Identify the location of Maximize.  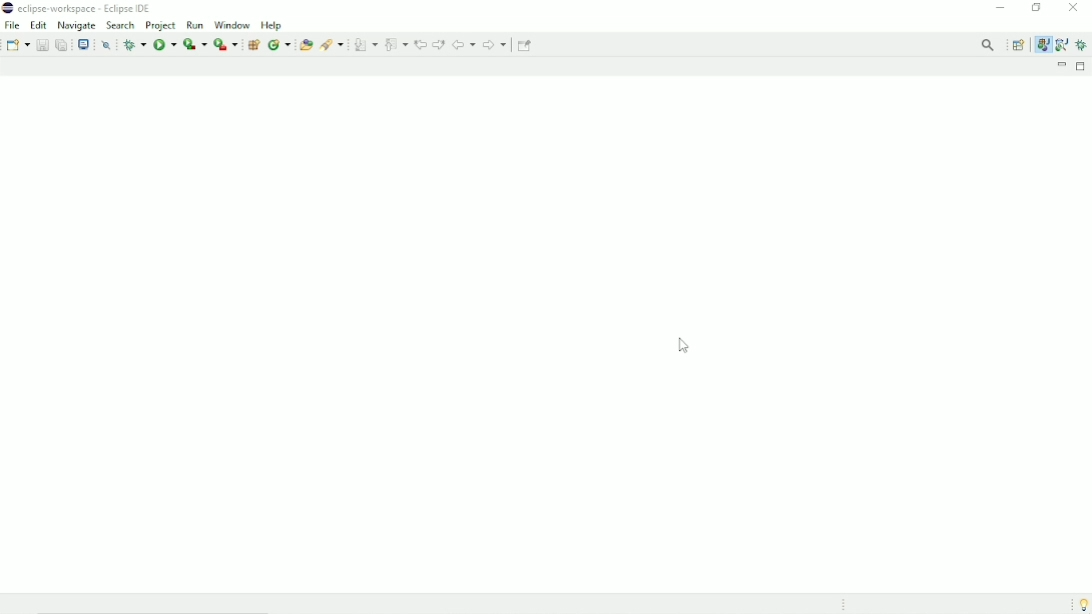
(1083, 67).